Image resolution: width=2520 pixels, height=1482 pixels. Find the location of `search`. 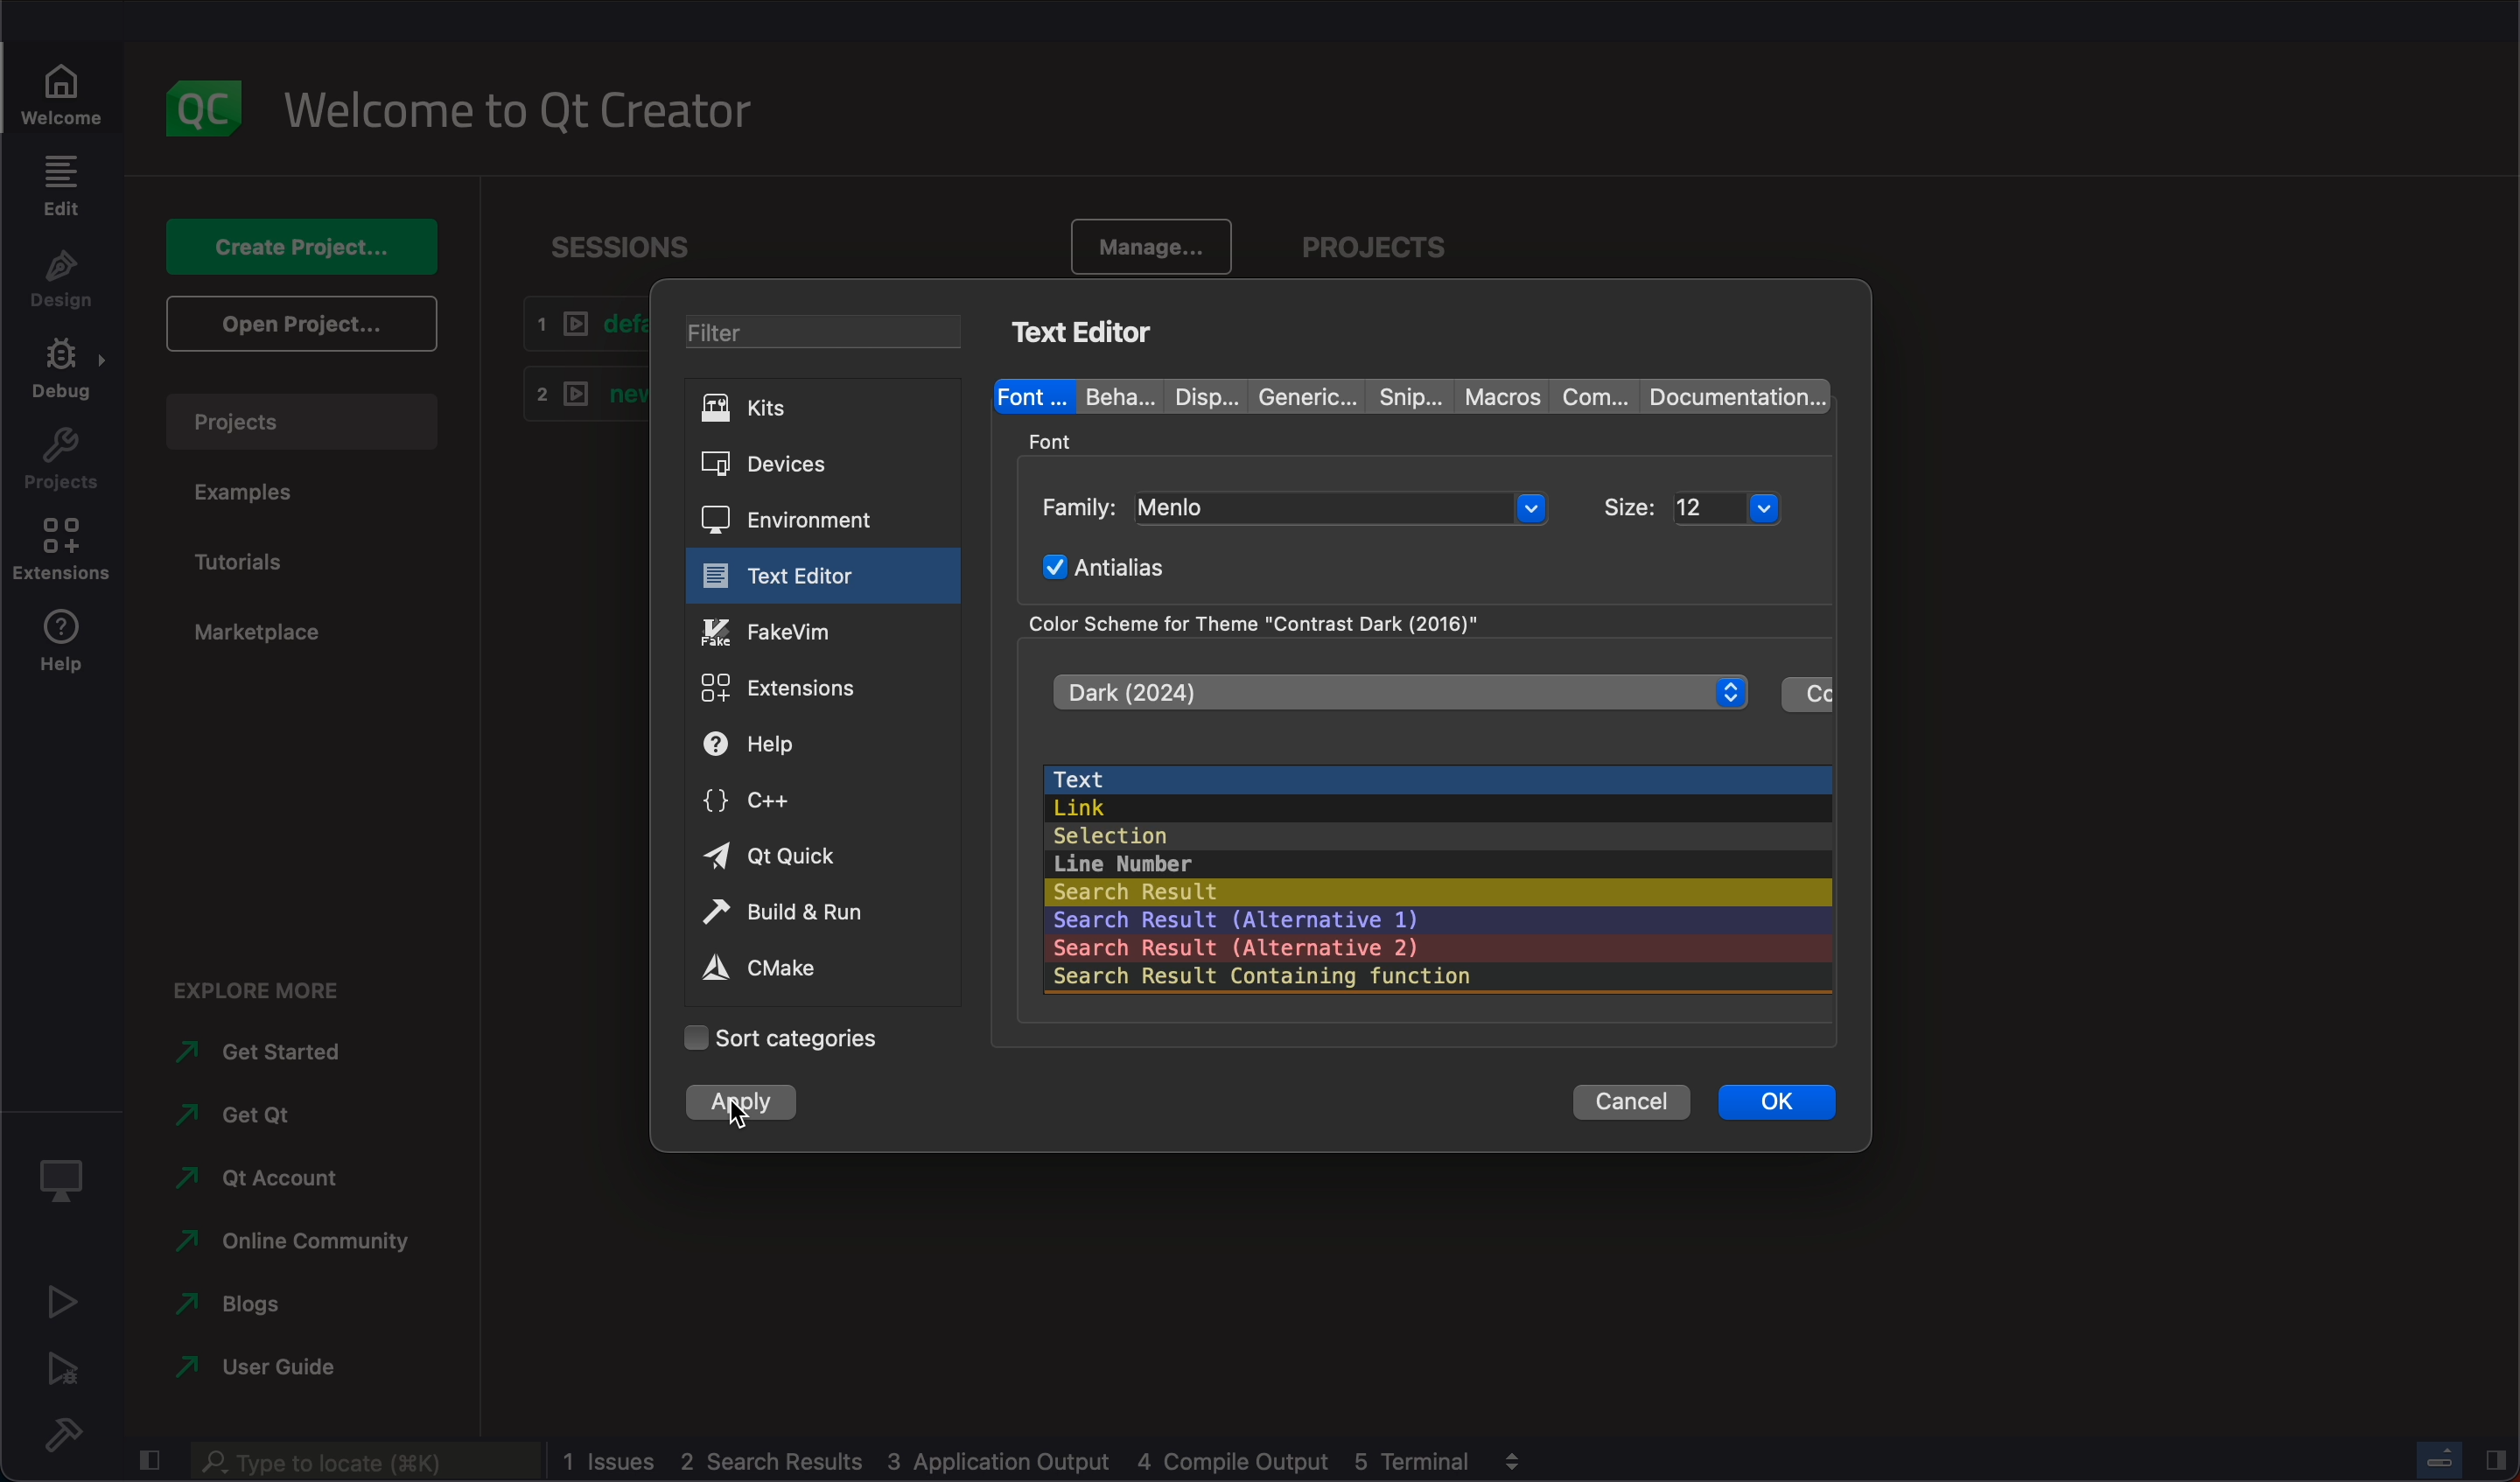

search is located at coordinates (363, 1462).